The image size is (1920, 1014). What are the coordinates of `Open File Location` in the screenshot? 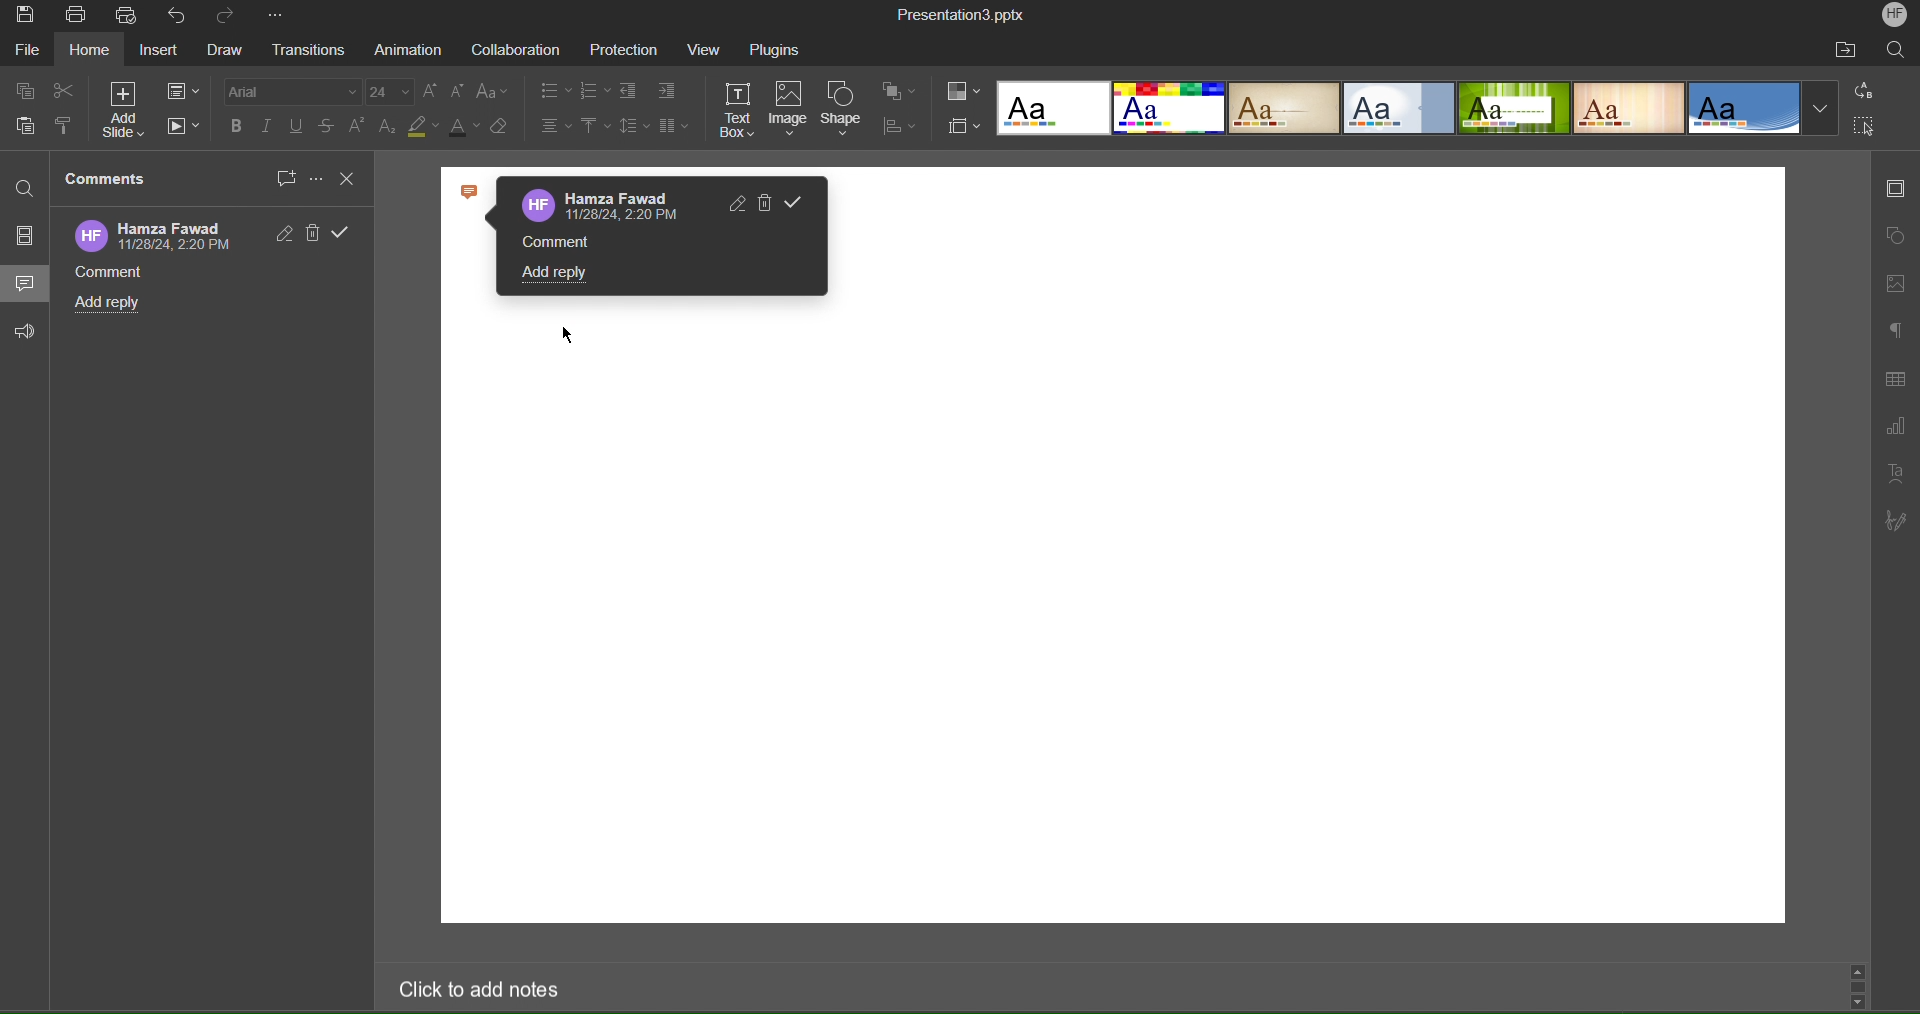 It's located at (1845, 51).